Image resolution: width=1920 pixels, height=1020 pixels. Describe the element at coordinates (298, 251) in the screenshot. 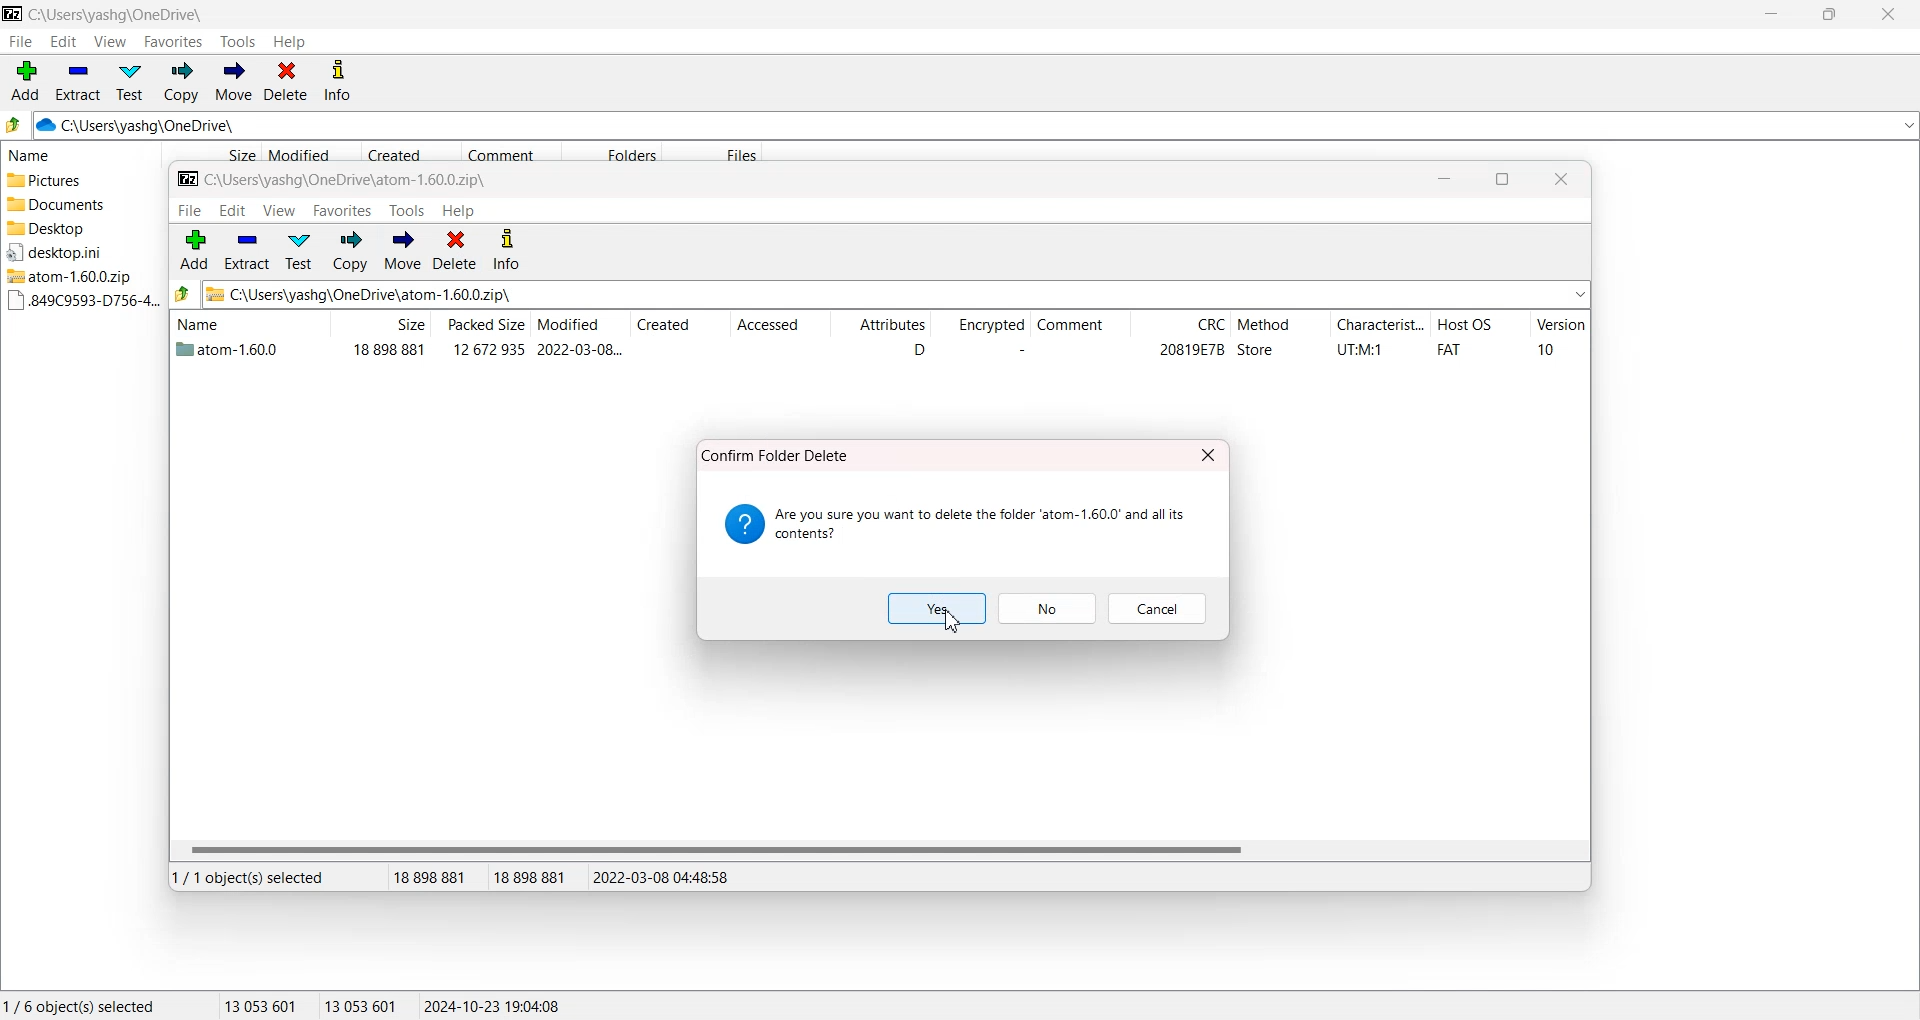

I see `test` at that location.